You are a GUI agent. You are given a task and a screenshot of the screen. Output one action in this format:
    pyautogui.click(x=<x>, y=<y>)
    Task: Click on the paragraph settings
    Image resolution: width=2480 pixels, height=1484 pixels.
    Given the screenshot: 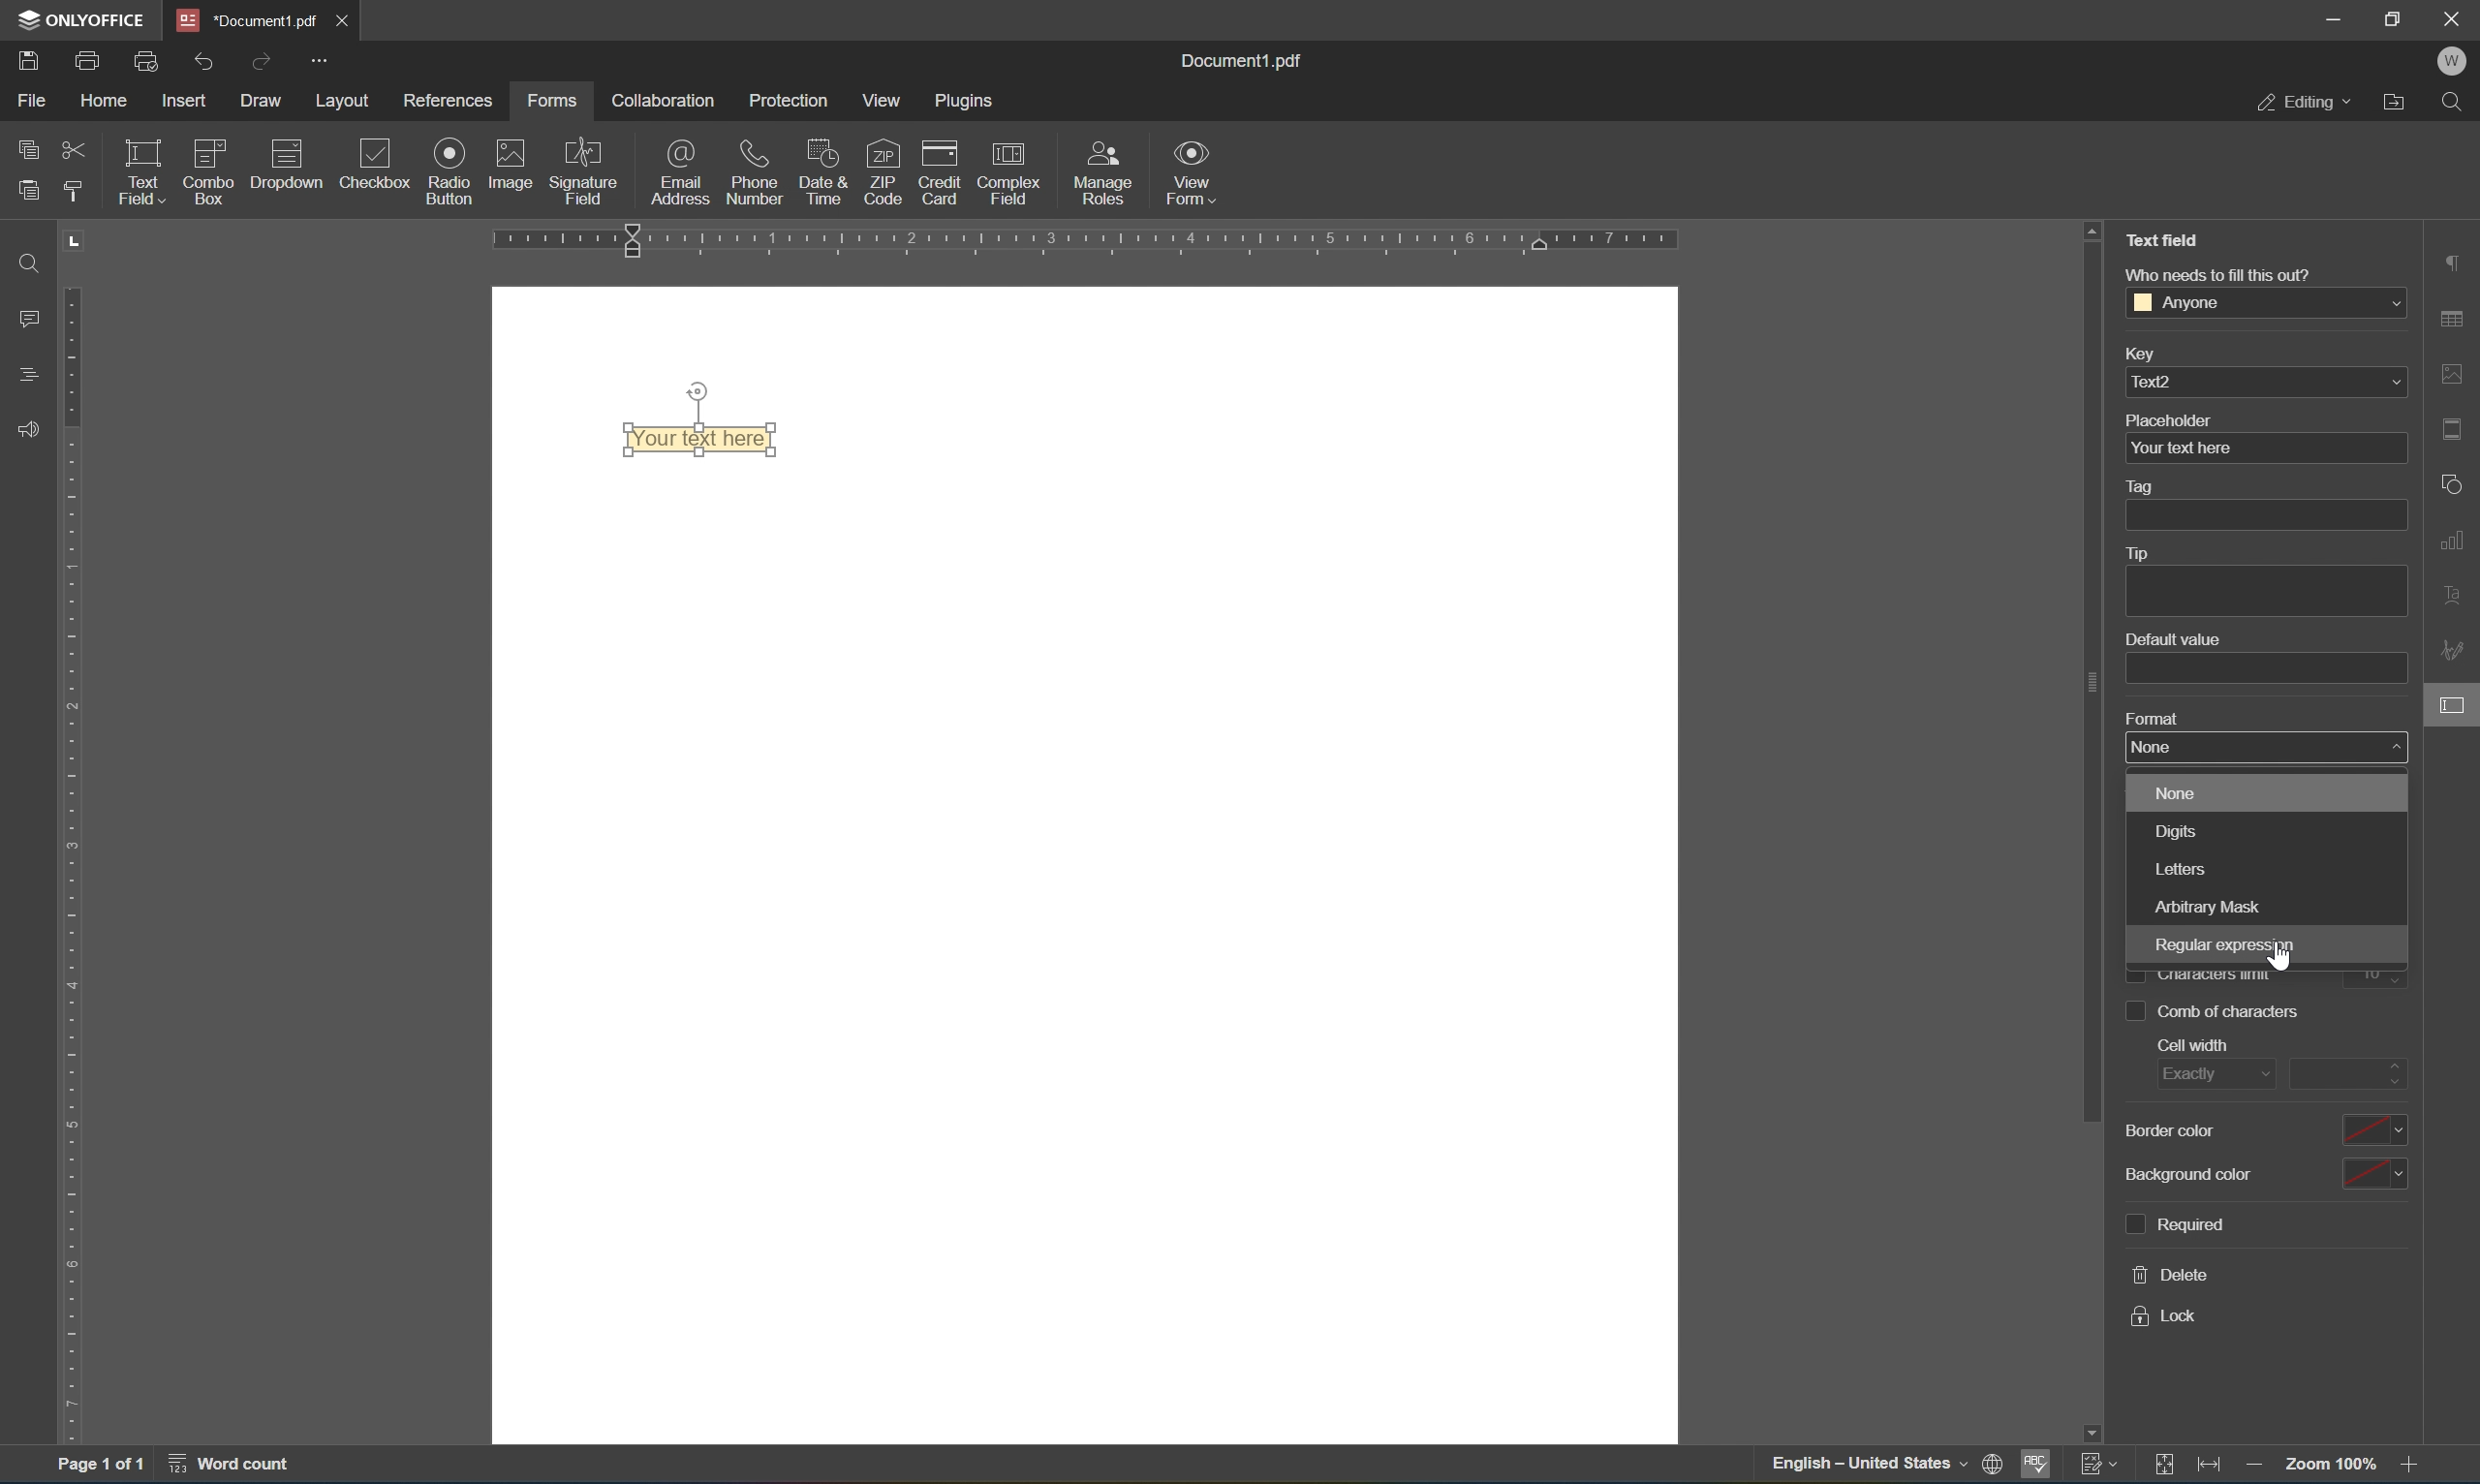 What is the action you would take?
    pyautogui.click(x=2454, y=258)
    